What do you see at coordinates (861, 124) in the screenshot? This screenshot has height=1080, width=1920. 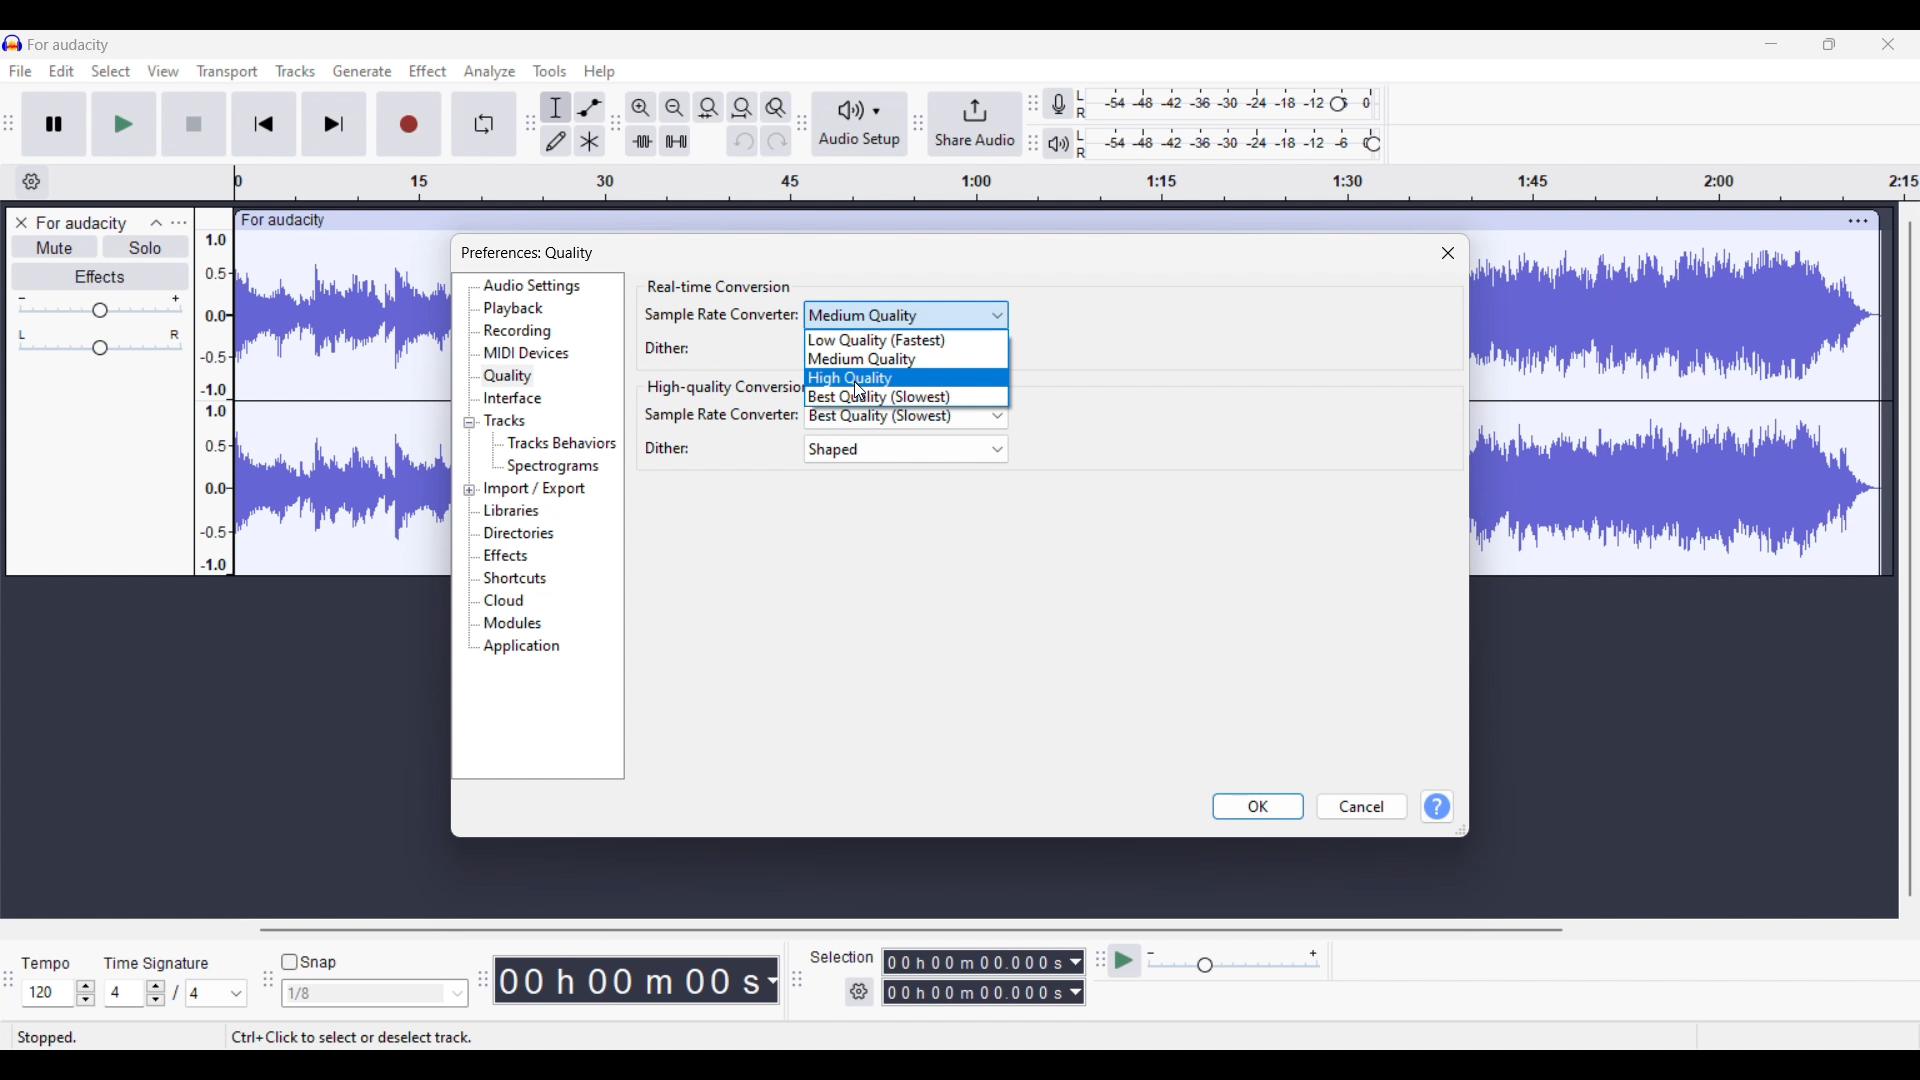 I see `Audio setup` at bounding box center [861, 124].